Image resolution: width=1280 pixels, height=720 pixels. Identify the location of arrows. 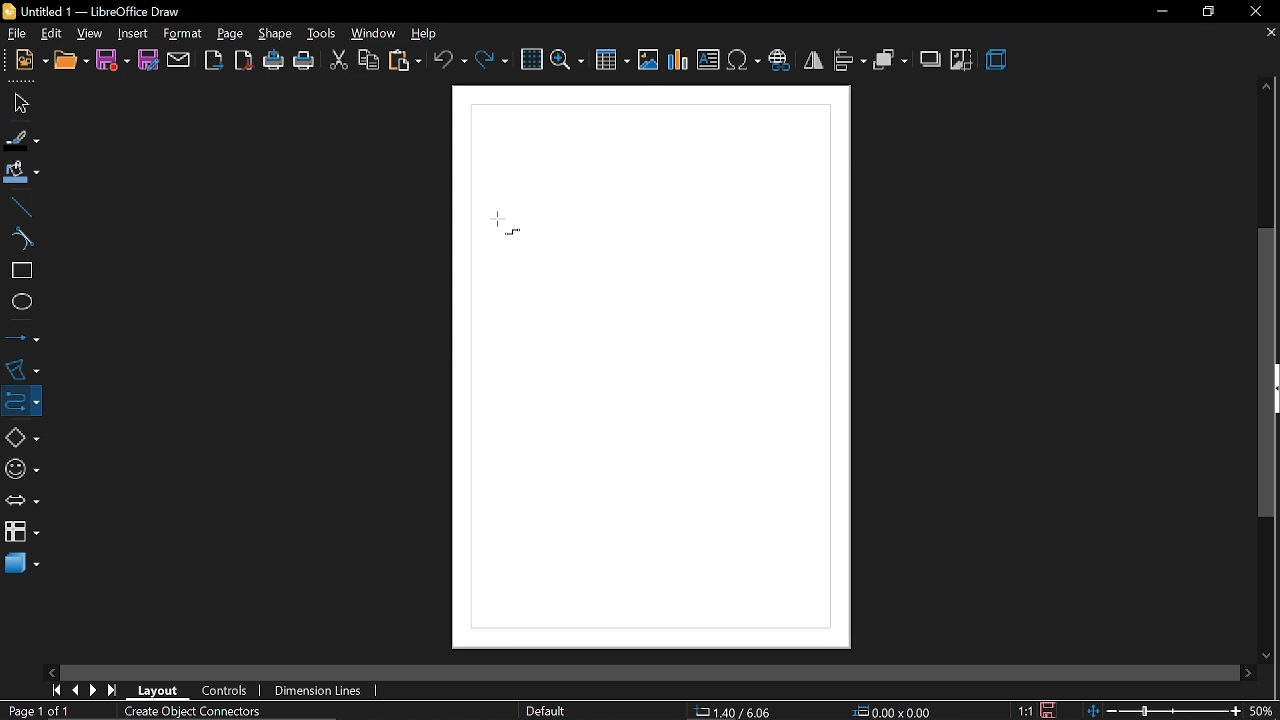
(19, 499).